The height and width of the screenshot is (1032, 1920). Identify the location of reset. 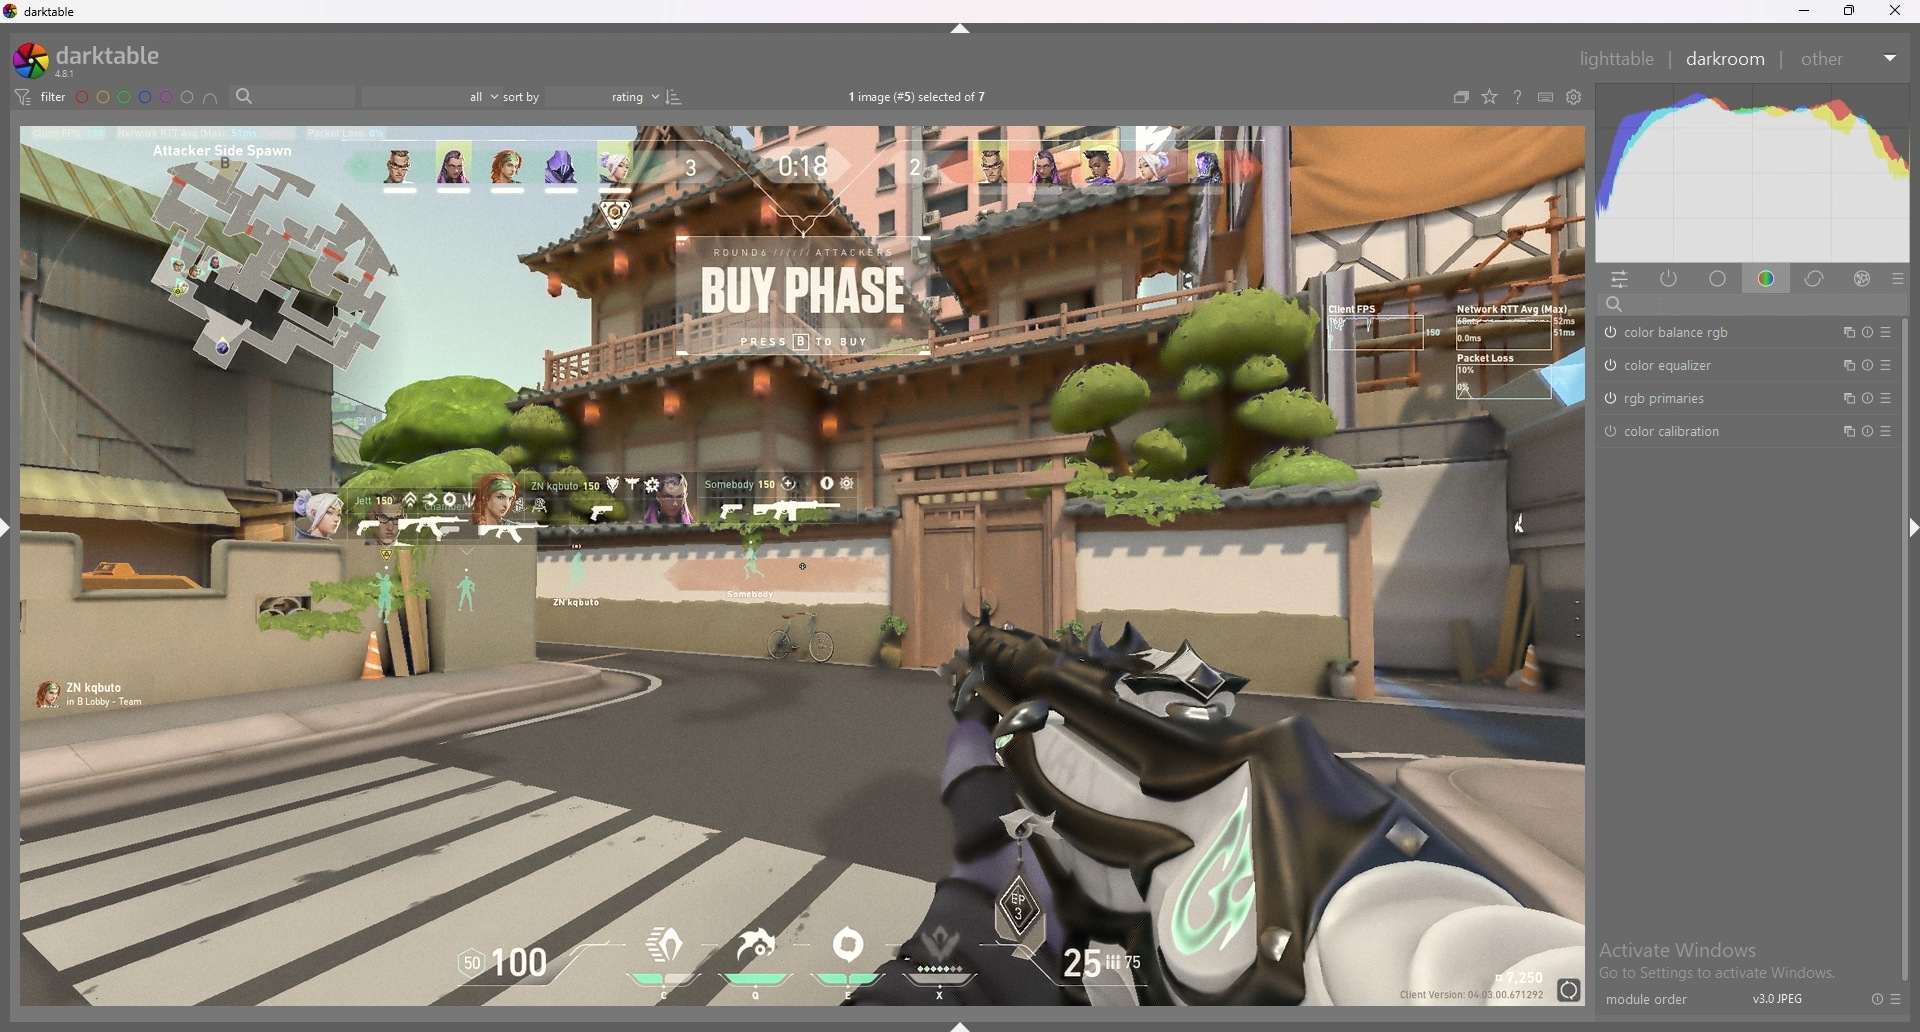
(1876, 999).